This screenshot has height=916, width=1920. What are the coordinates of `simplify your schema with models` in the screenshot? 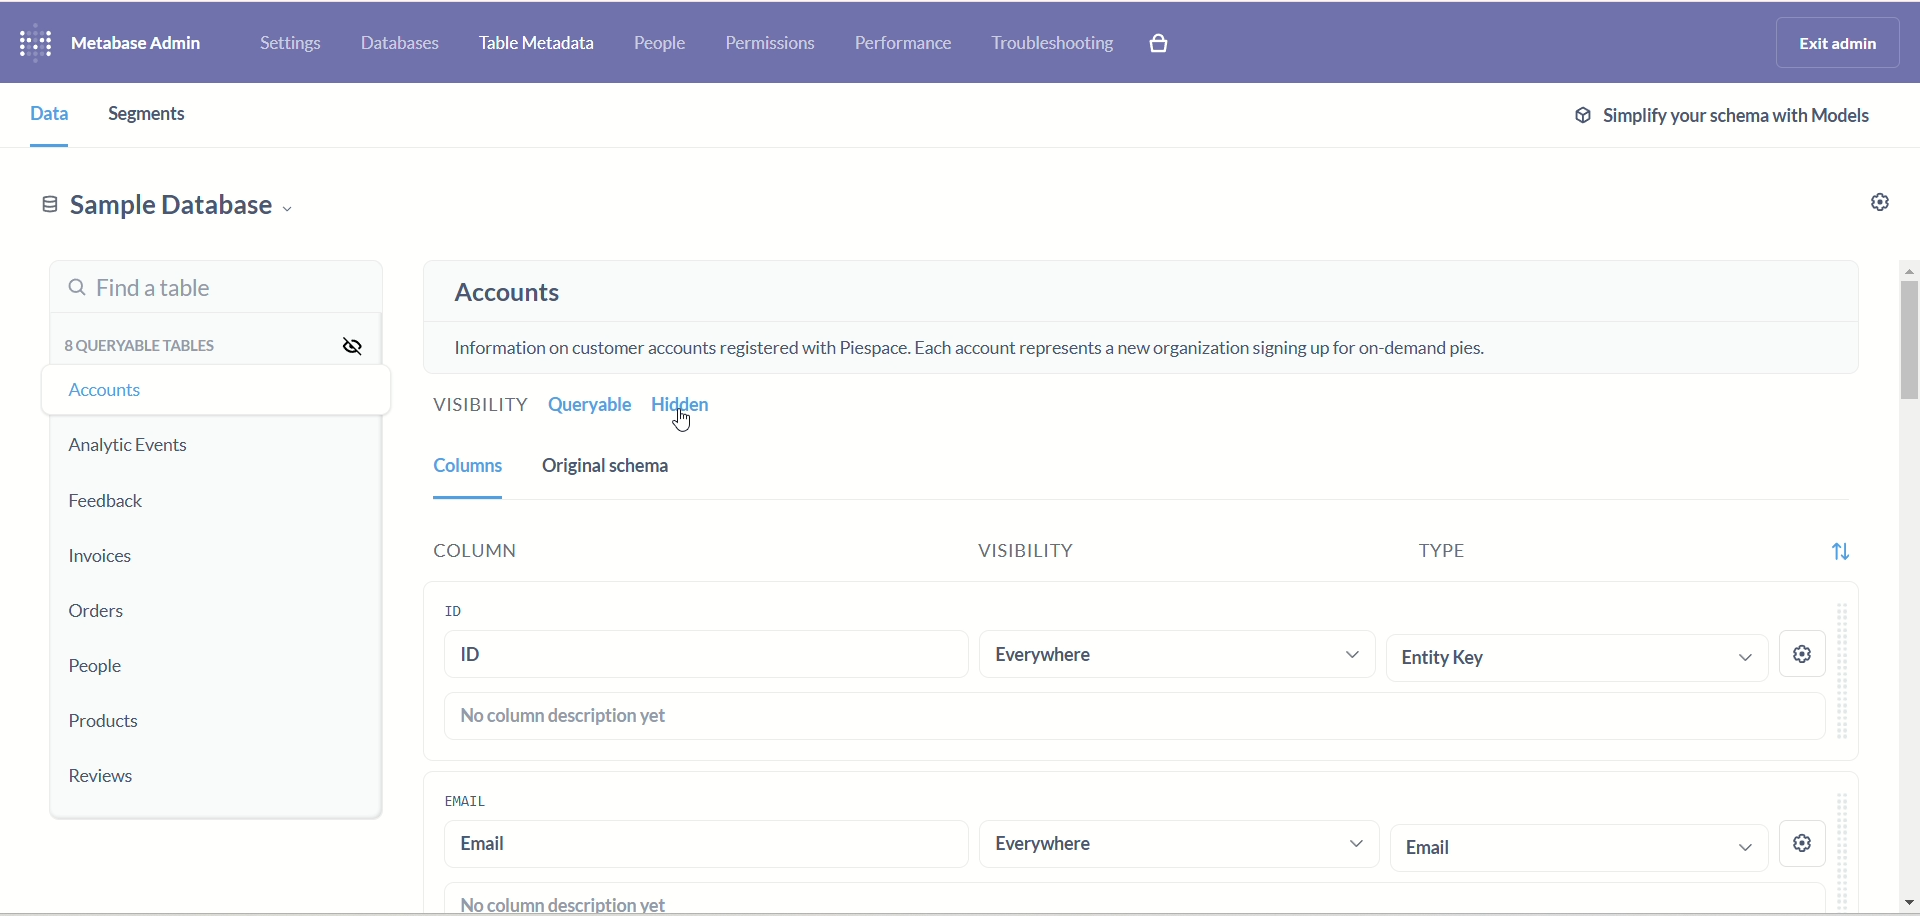 It's located at (1743, 120).